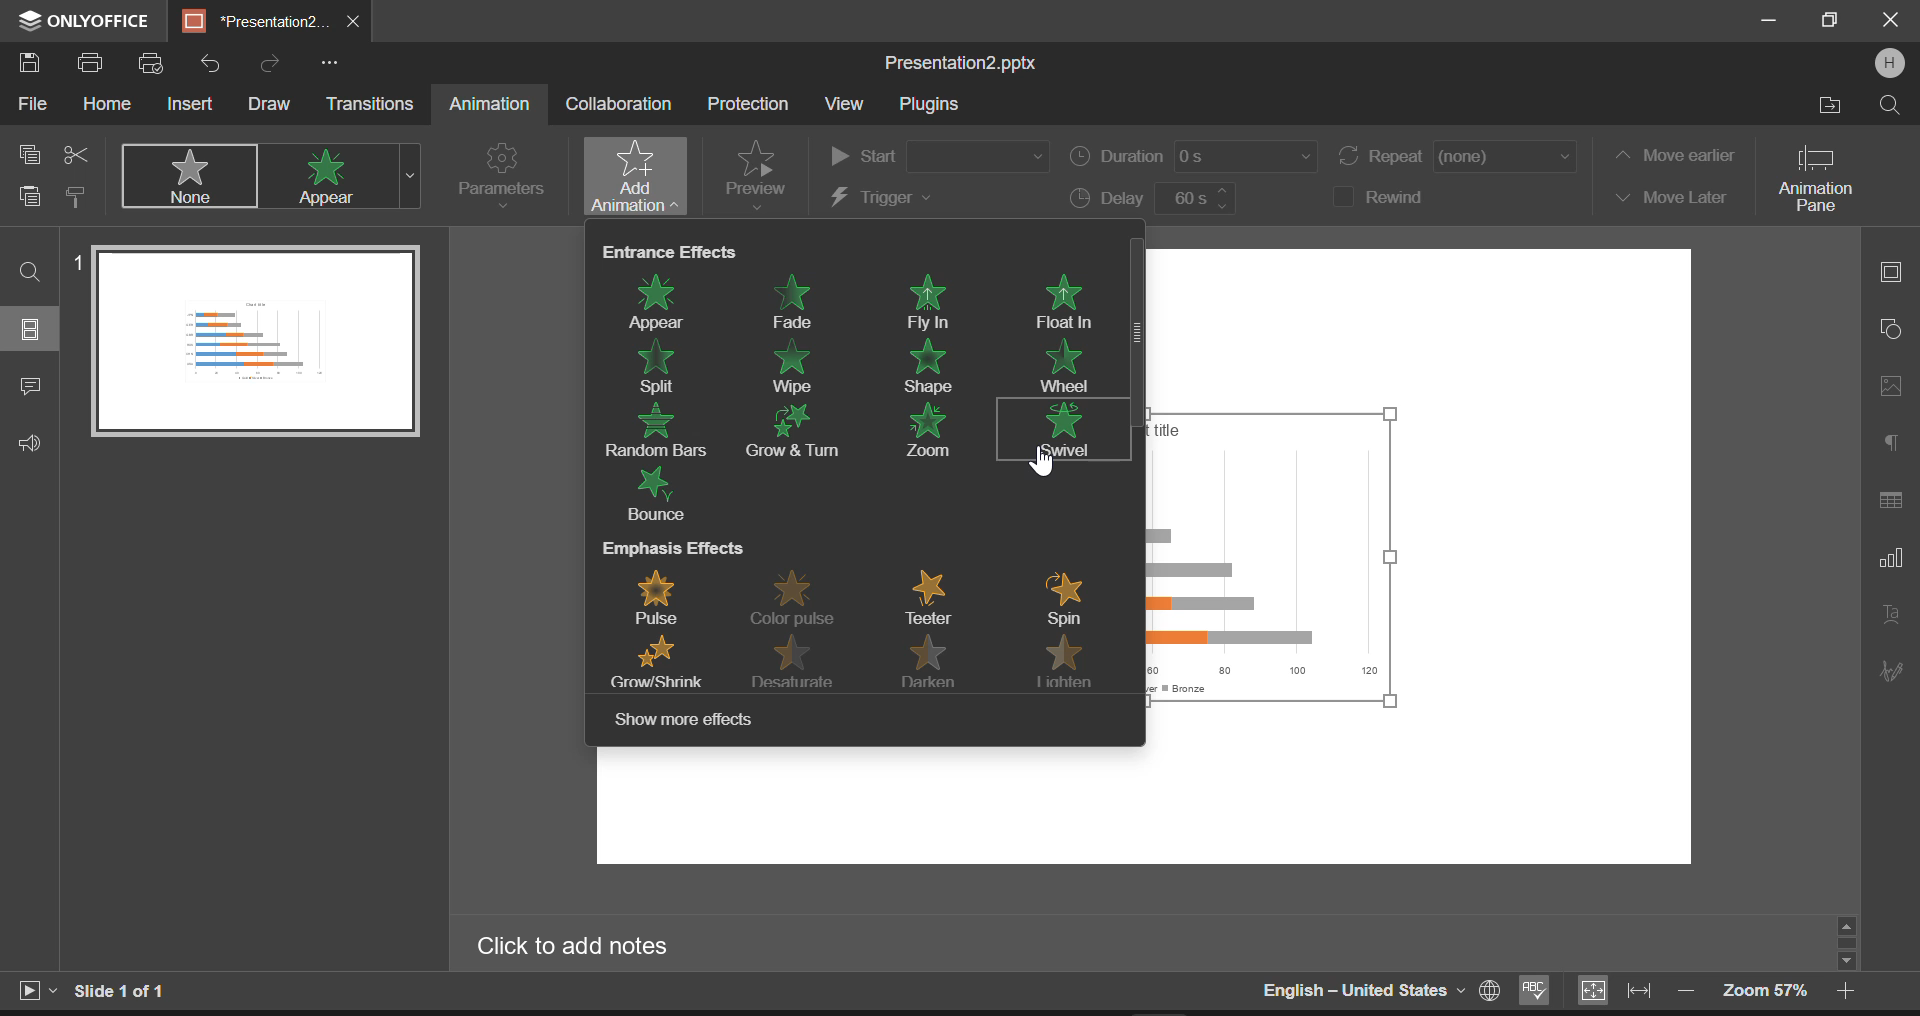  Describe the element at coordinates (410, 176) in the screenshot. I see `Effects Menu` at that location.